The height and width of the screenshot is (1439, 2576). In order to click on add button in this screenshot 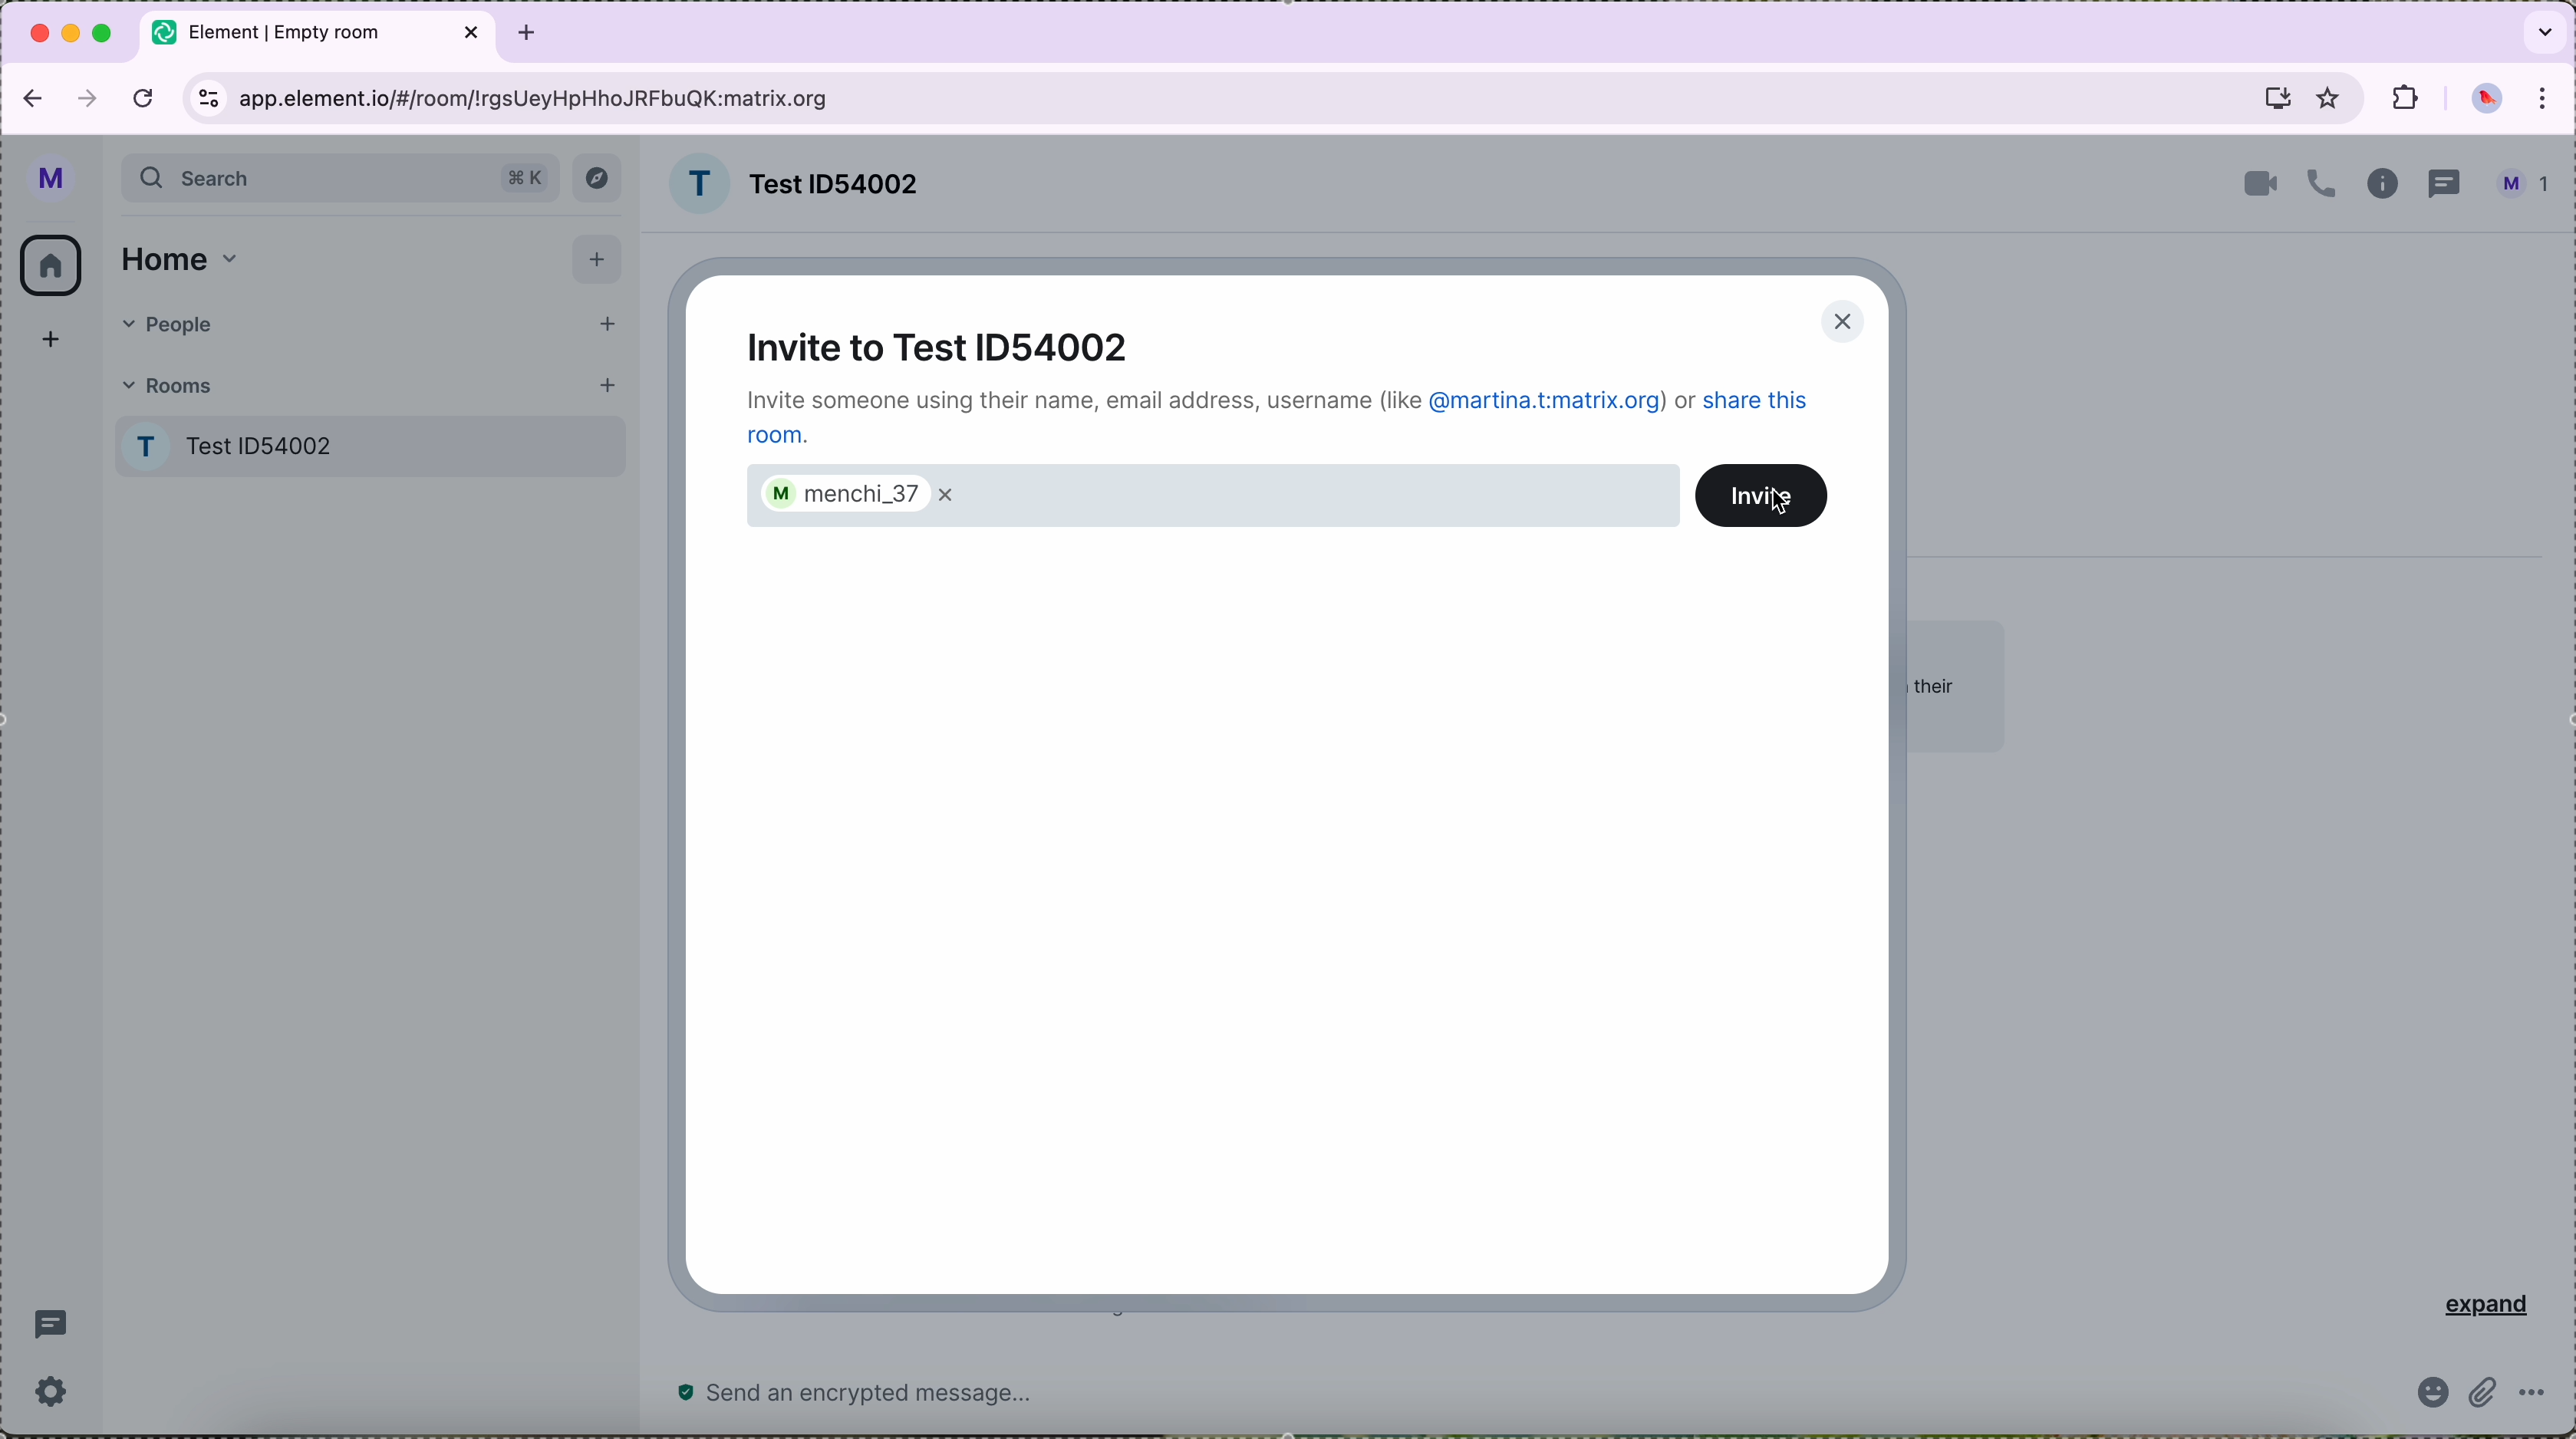, I will do `click(601, 260)`.